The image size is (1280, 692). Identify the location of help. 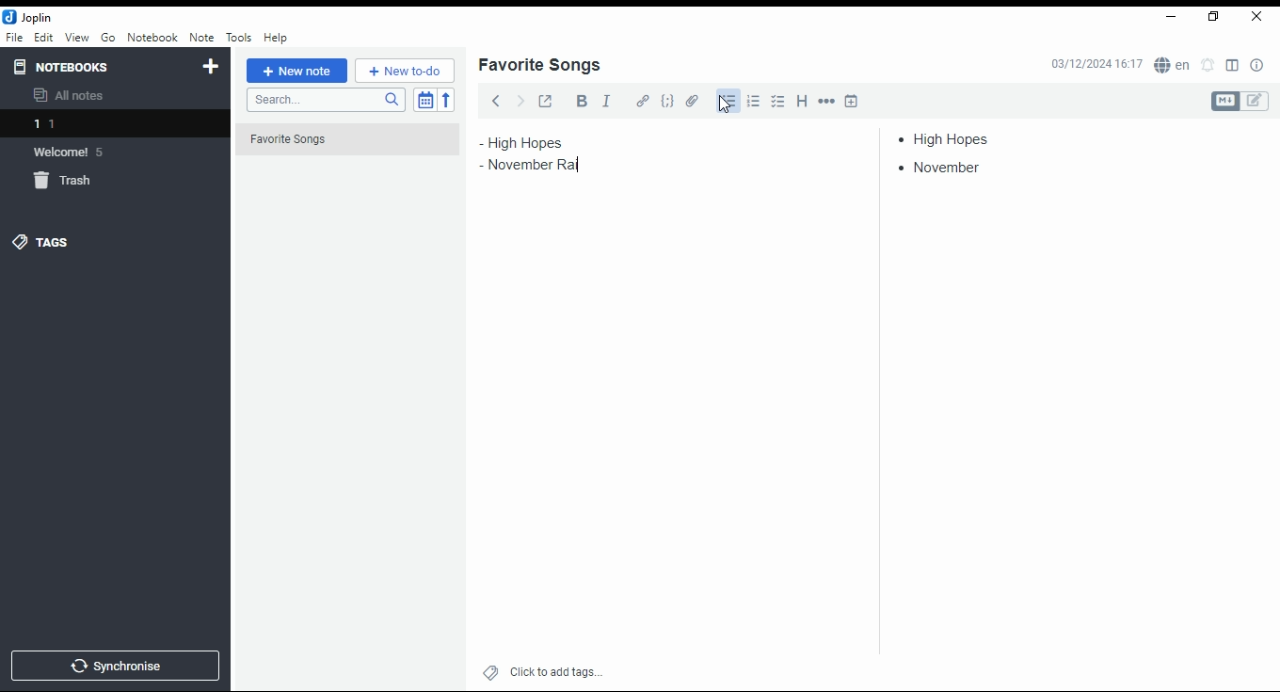
(275, 38).